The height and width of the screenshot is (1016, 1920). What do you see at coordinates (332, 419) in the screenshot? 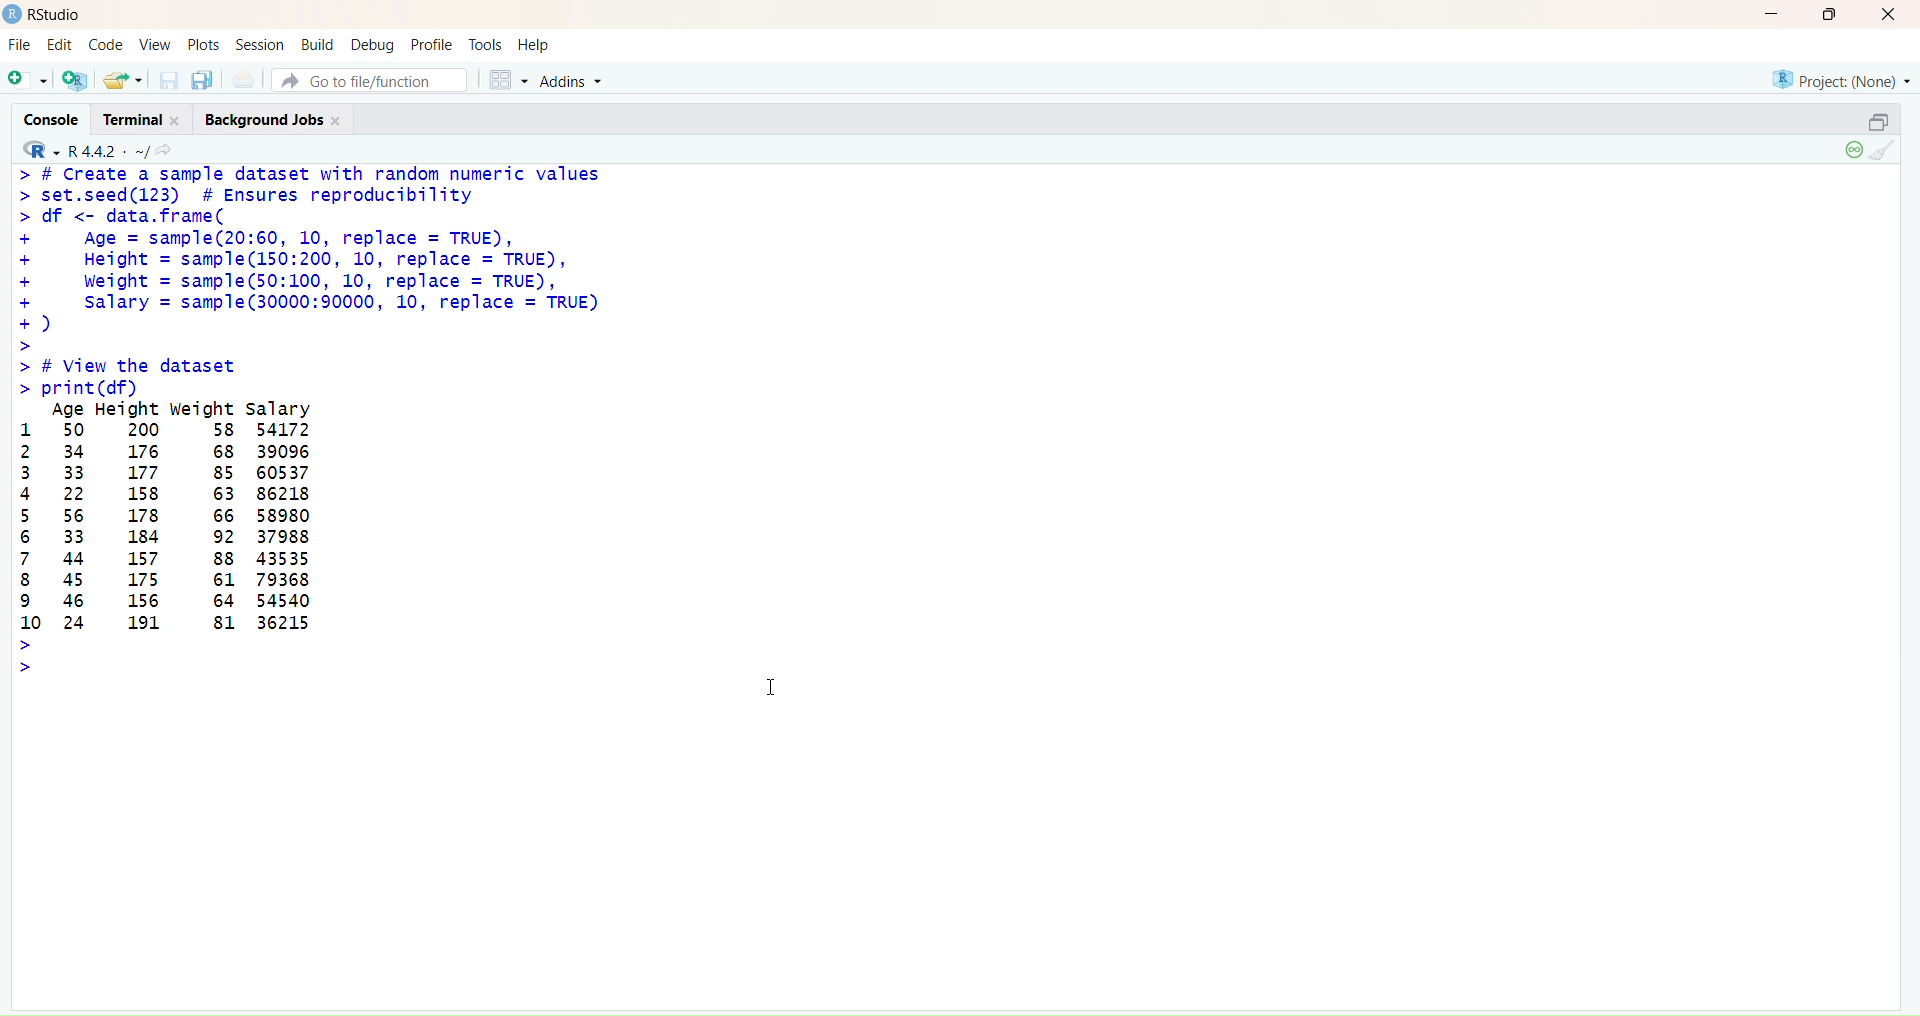
I see `> # Create a sample dataset with random numeric values
> set.seed(123) # Ensures reproducibility
> df <- data.frame(
+ Age = sample(20:60, 10, replace = TRUE),
+ Height = sample(150:200, 10, replace = TRUE),
+ Weight = sample(50:100, 10, replace = TRUE),
+ Salary = samp1e(30000:90000, 10, replace = TRUE)
+)
>
> # View the dataset
> print (df)
Age Height weight salary
1 50 200 58 54172
2 34 176 68 39096
3 33 177 85 60537
4 22 158 63 86218
5 56 178 66 58980
6 33 184 92 37988
7 44 157 88 43535
8 45 175 61 79368
9 46 156 64 54540
10 24 191 81 36215
>
>` at bounding box center [332, 419].